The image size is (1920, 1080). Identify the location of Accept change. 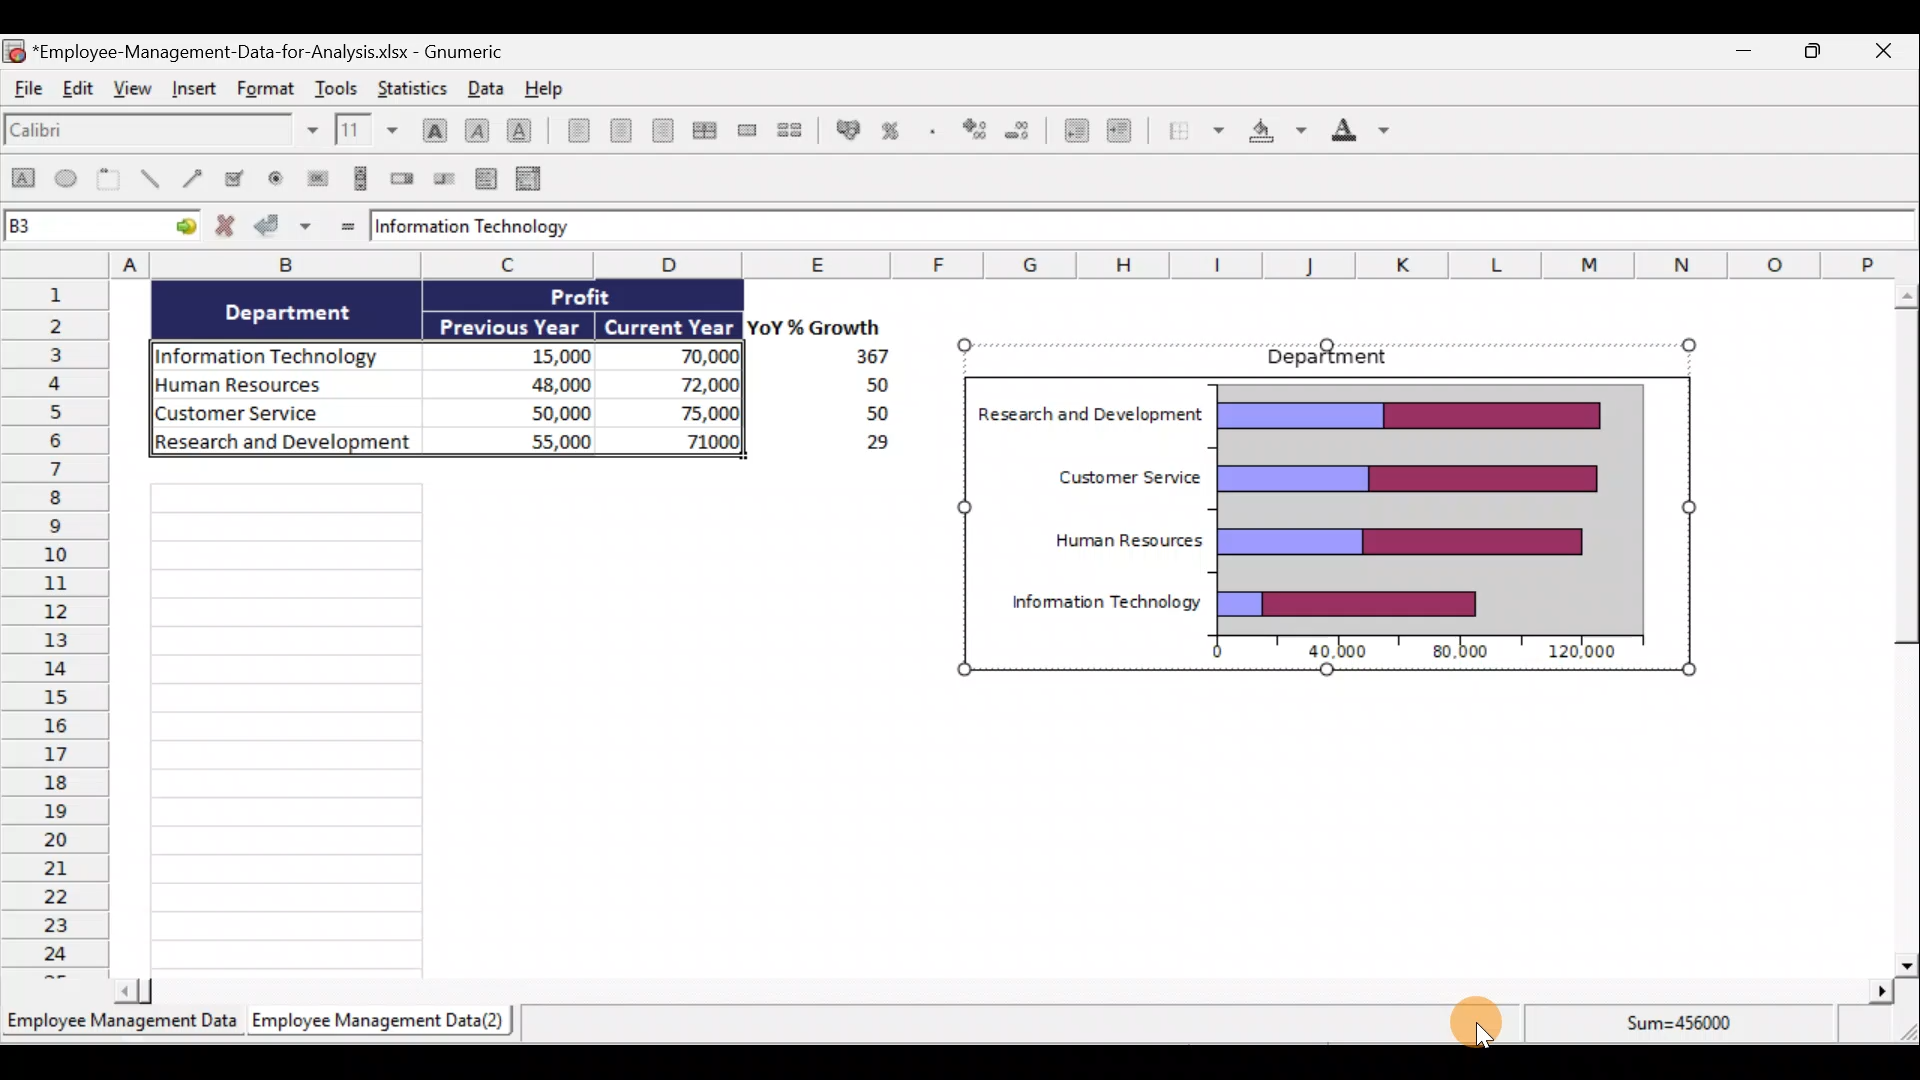
(286, 228).